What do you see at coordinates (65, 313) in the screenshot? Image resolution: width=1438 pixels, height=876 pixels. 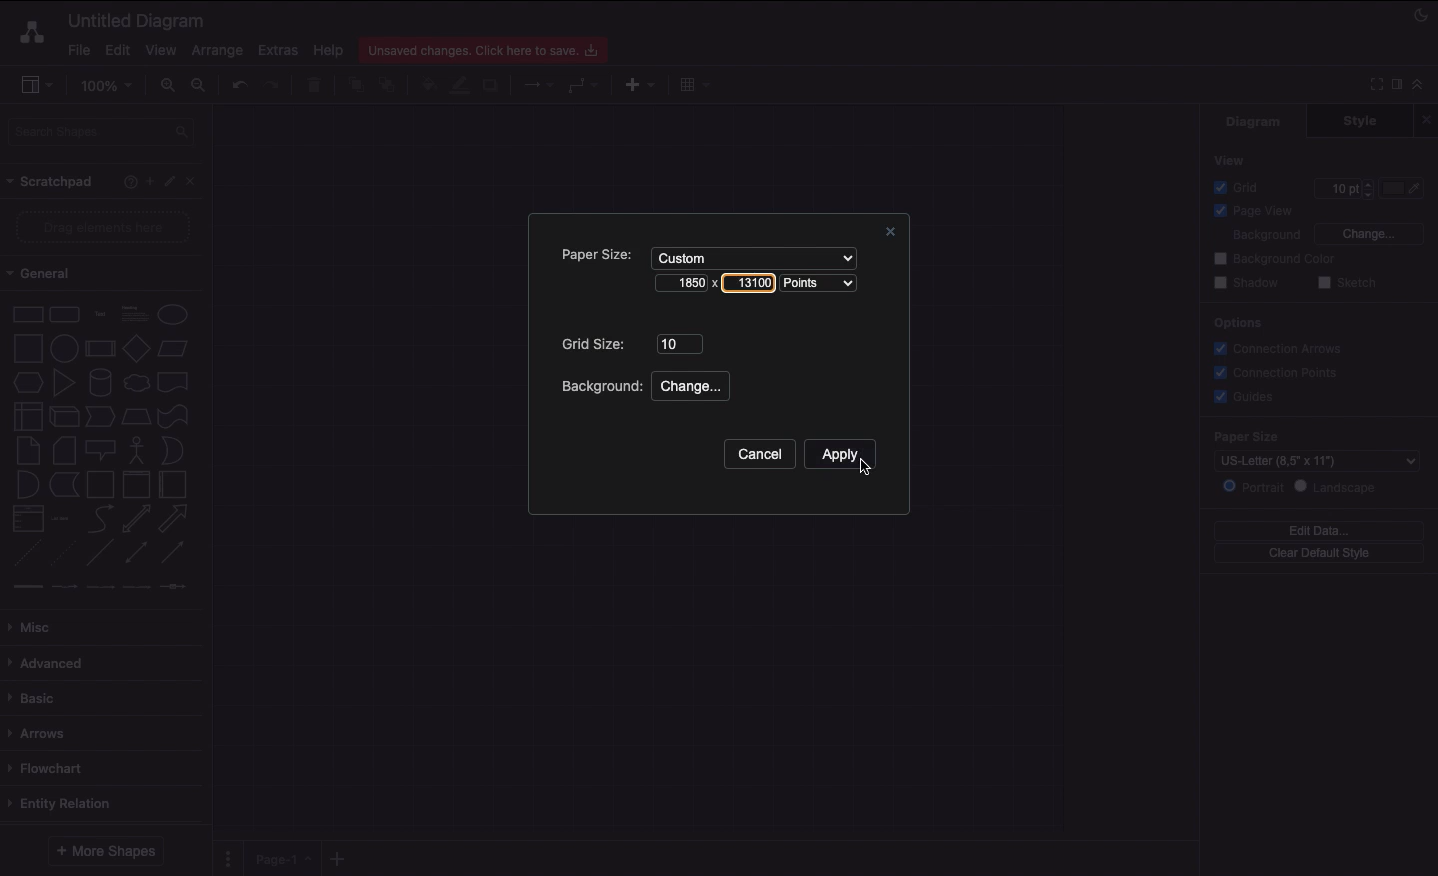 I see `Rounded rectangle` at bounding box center [65, 313].